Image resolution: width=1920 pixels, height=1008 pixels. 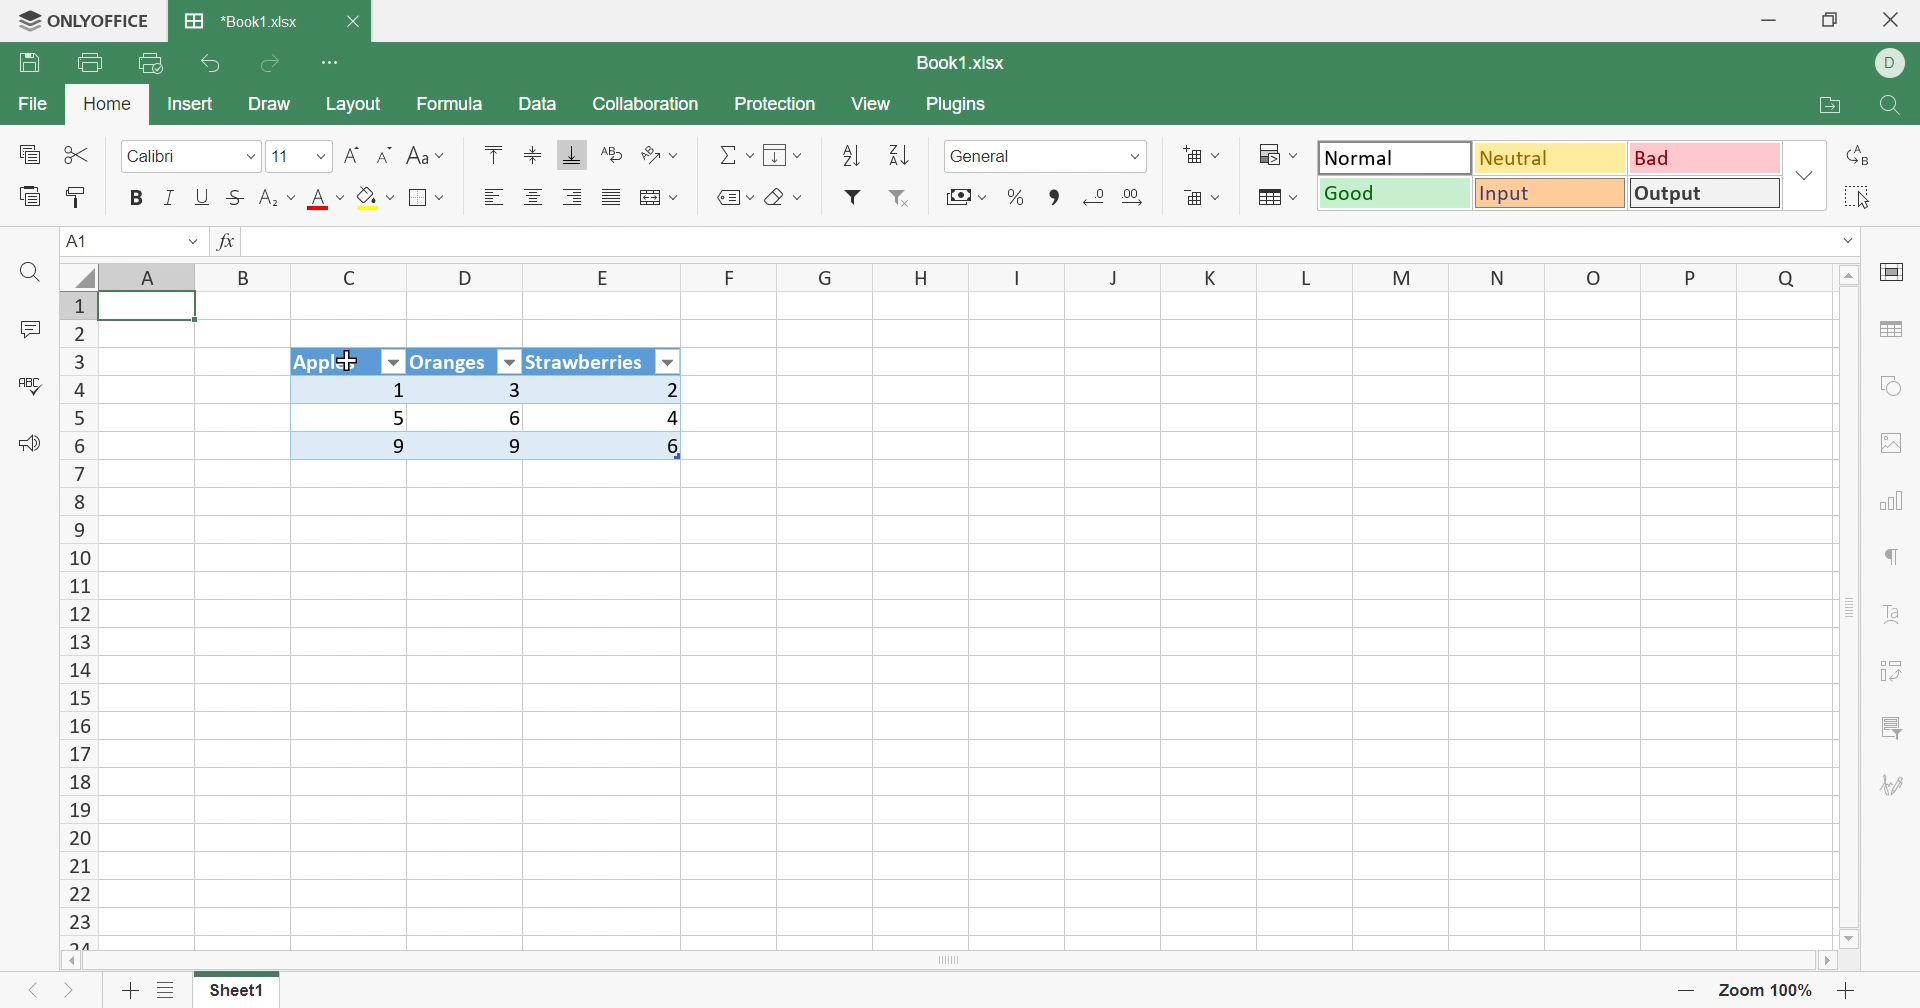 What do you see at coordinates (777, 105) in the screenshot?
I see `Protection` at bounding box center [777, 105].